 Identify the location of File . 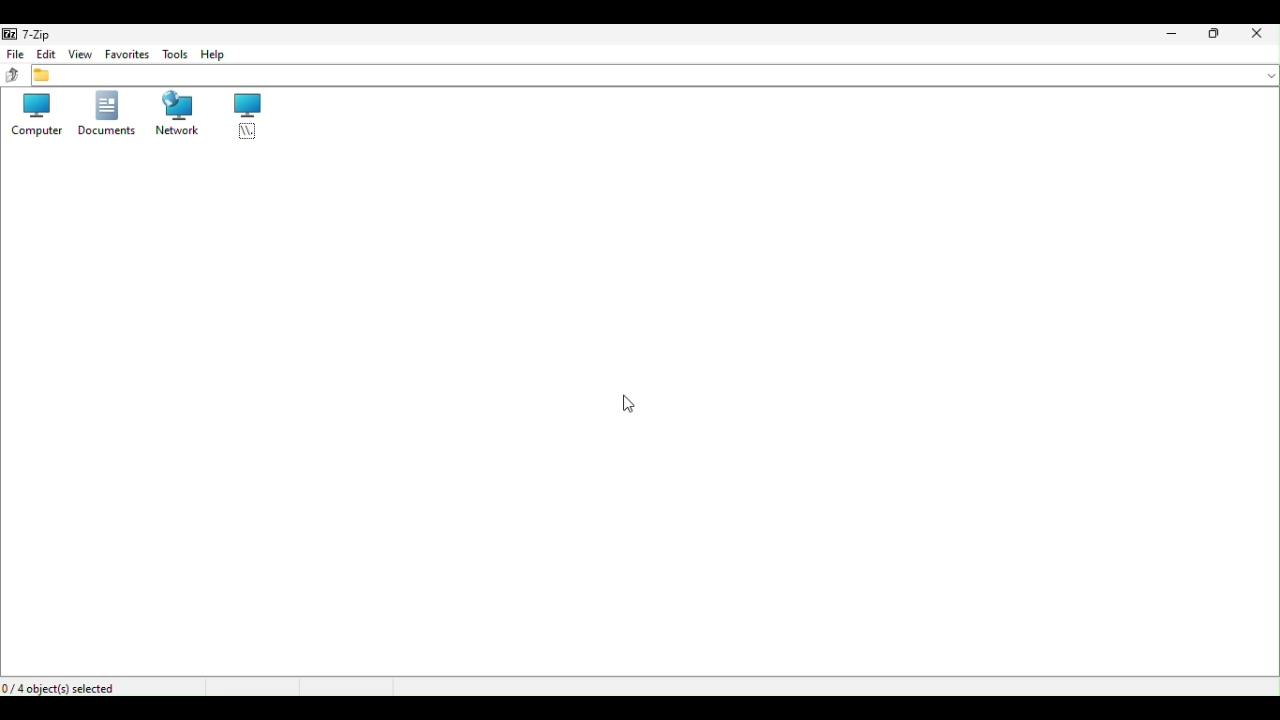
(14, 56).